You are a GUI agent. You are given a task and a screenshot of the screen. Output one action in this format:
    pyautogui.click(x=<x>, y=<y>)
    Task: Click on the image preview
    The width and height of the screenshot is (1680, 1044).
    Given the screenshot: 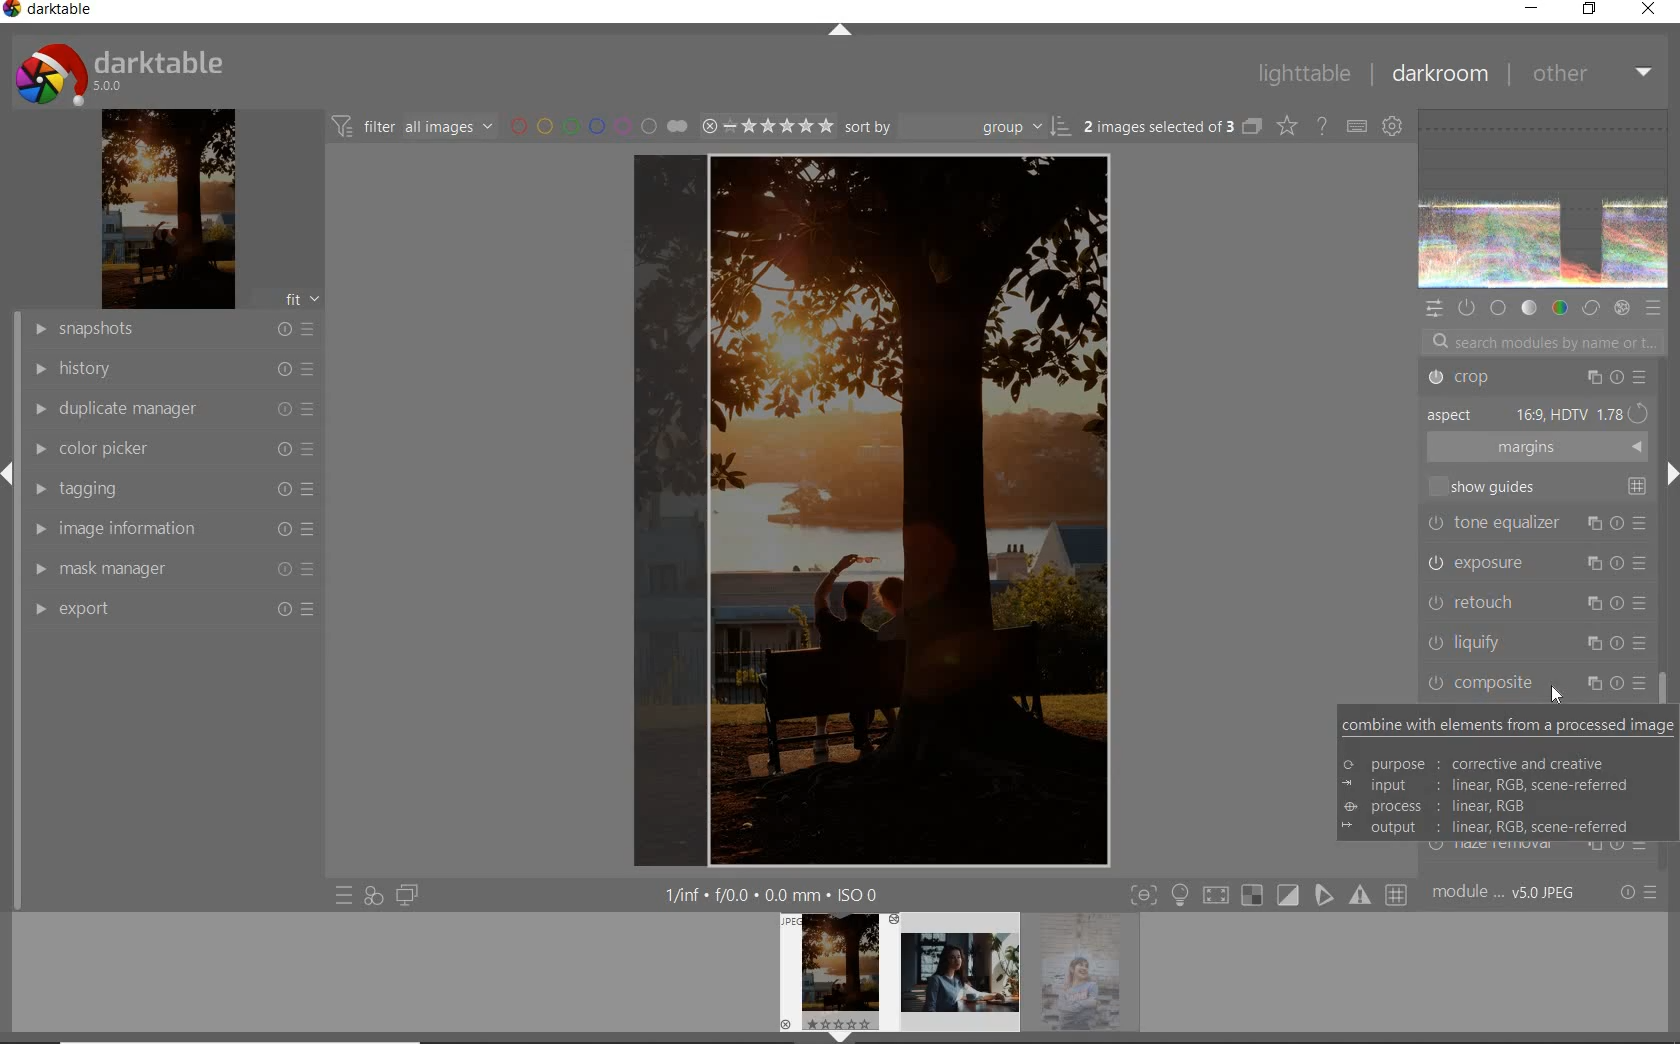 What is the action you would take?
    pyautogui.click(x=832, y=969)
    